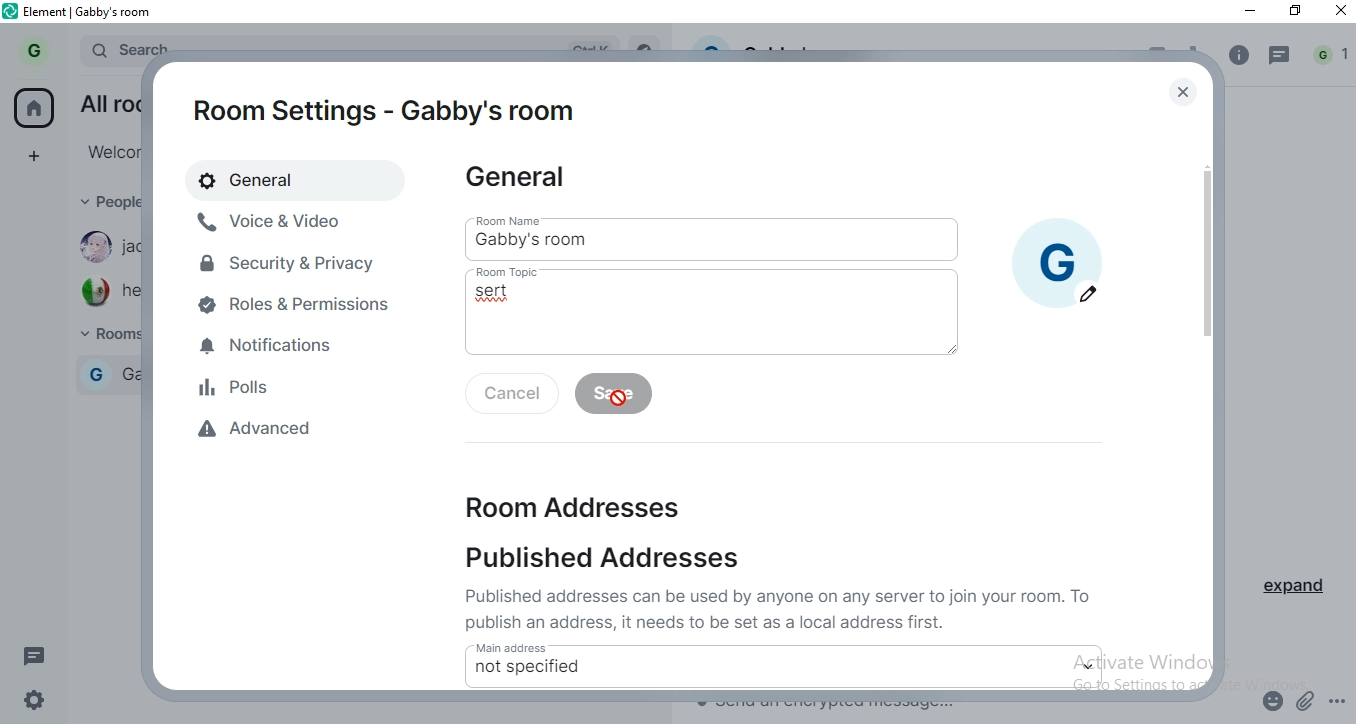  What do you see at coordinates (298, 306) in the screenshot?
I see `roles & permissions` at bounding box center [298, 306].